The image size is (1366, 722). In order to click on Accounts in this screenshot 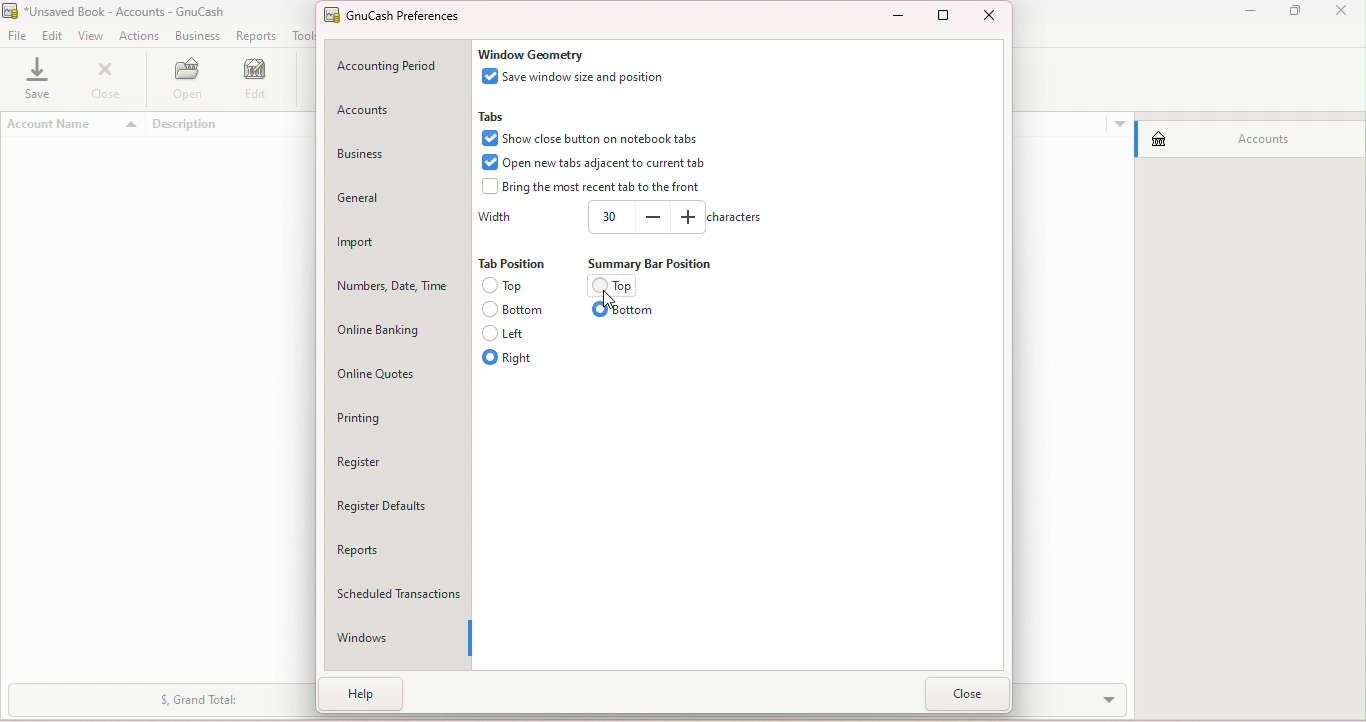, I will do `click(1245, 136)`.